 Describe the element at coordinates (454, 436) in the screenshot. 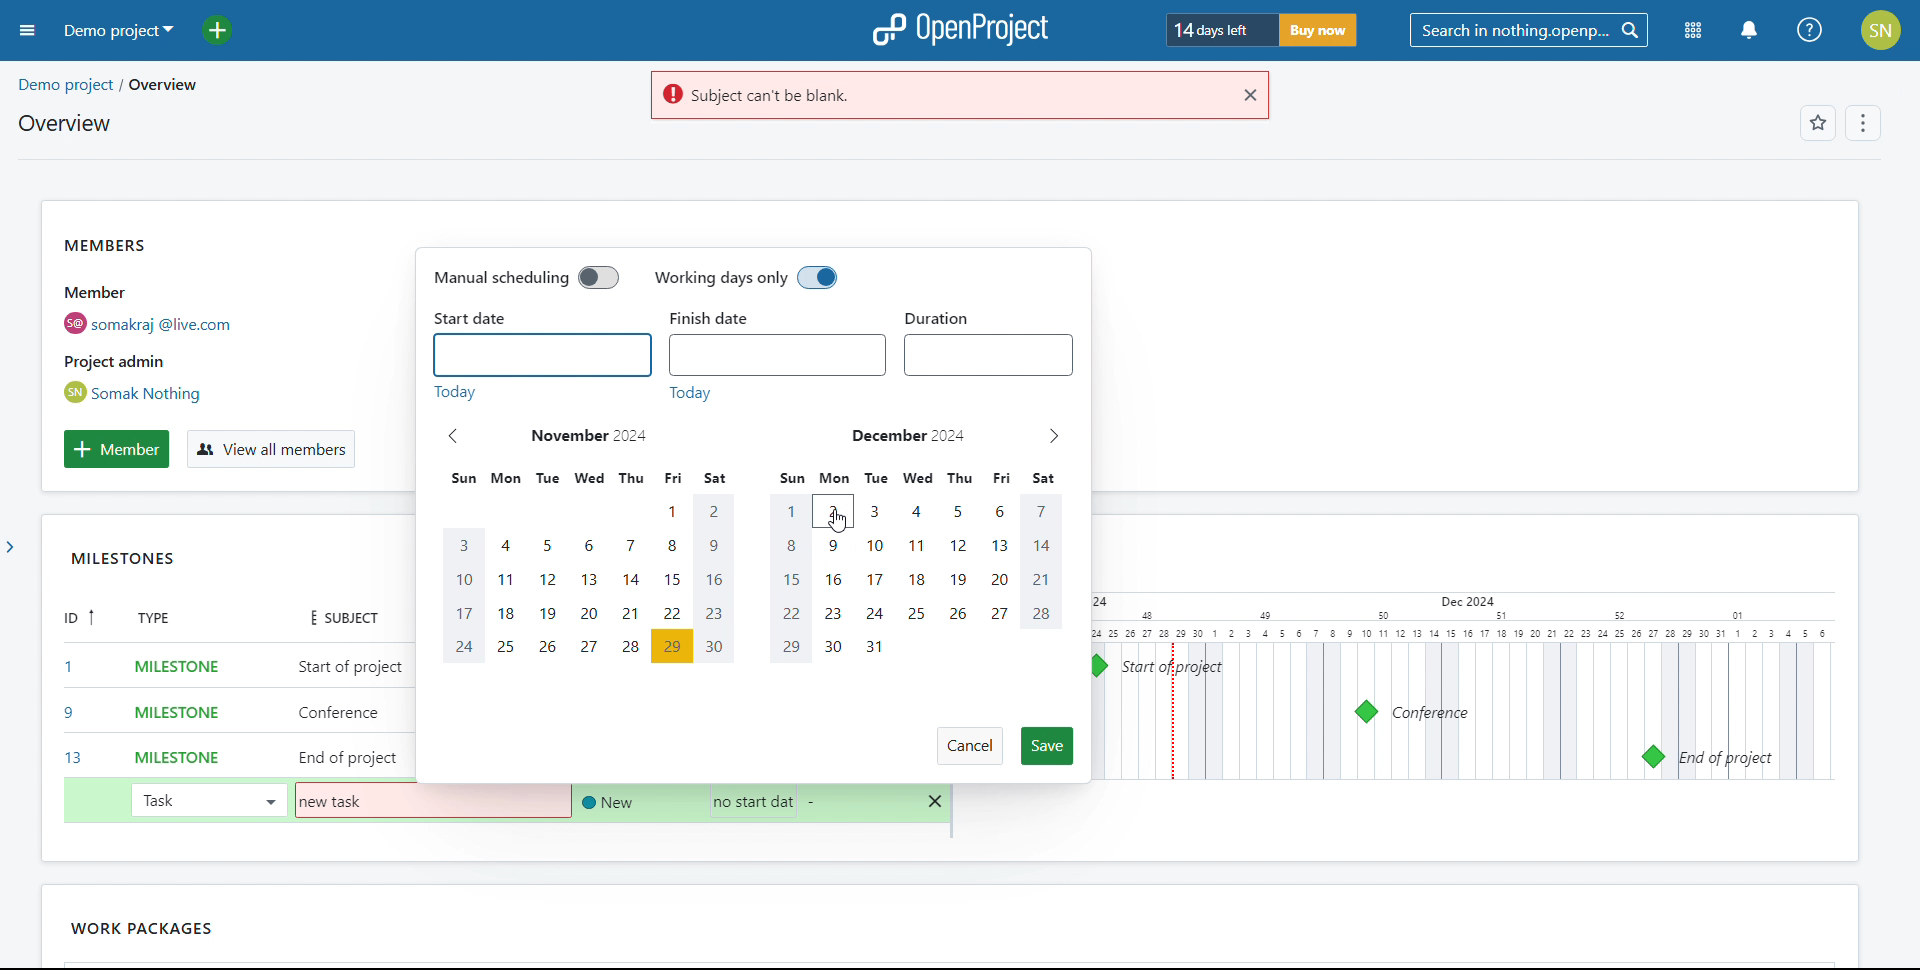

I see `previous month` at that location.